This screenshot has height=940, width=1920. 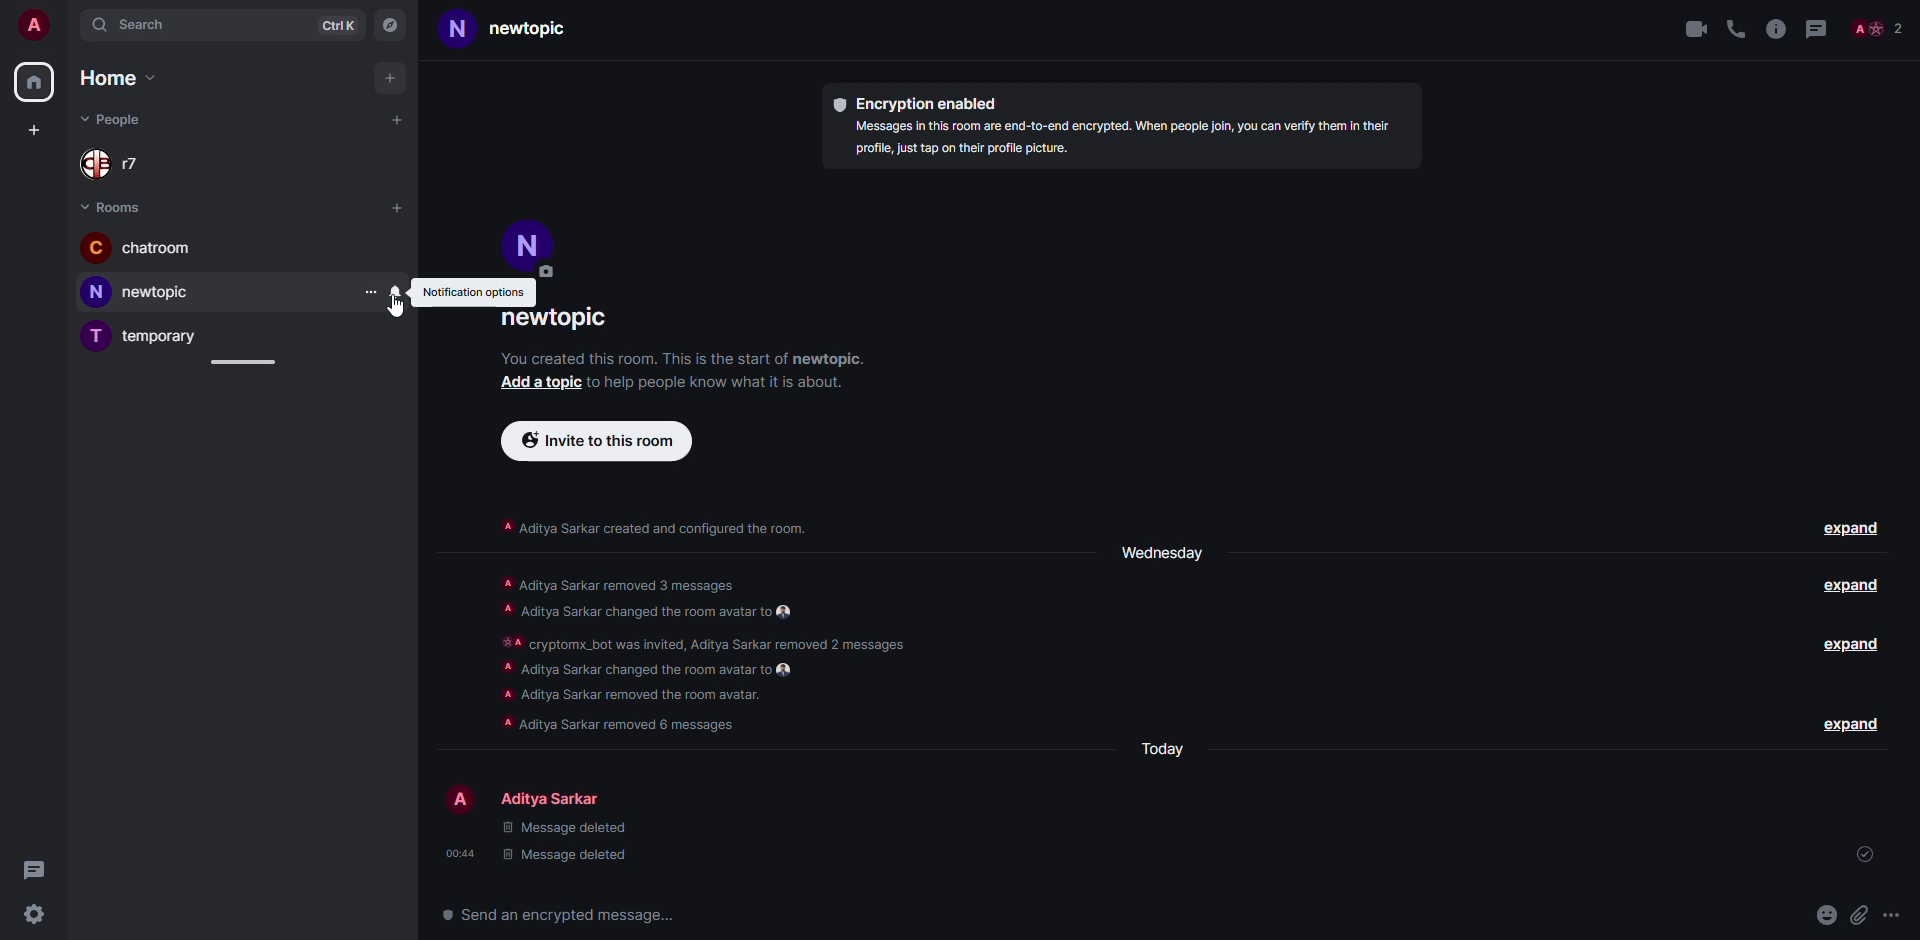 What do you see at coordinates (922, 105) in the screenshot?
I see `encryption enabled` at bounding box center [922, 105].